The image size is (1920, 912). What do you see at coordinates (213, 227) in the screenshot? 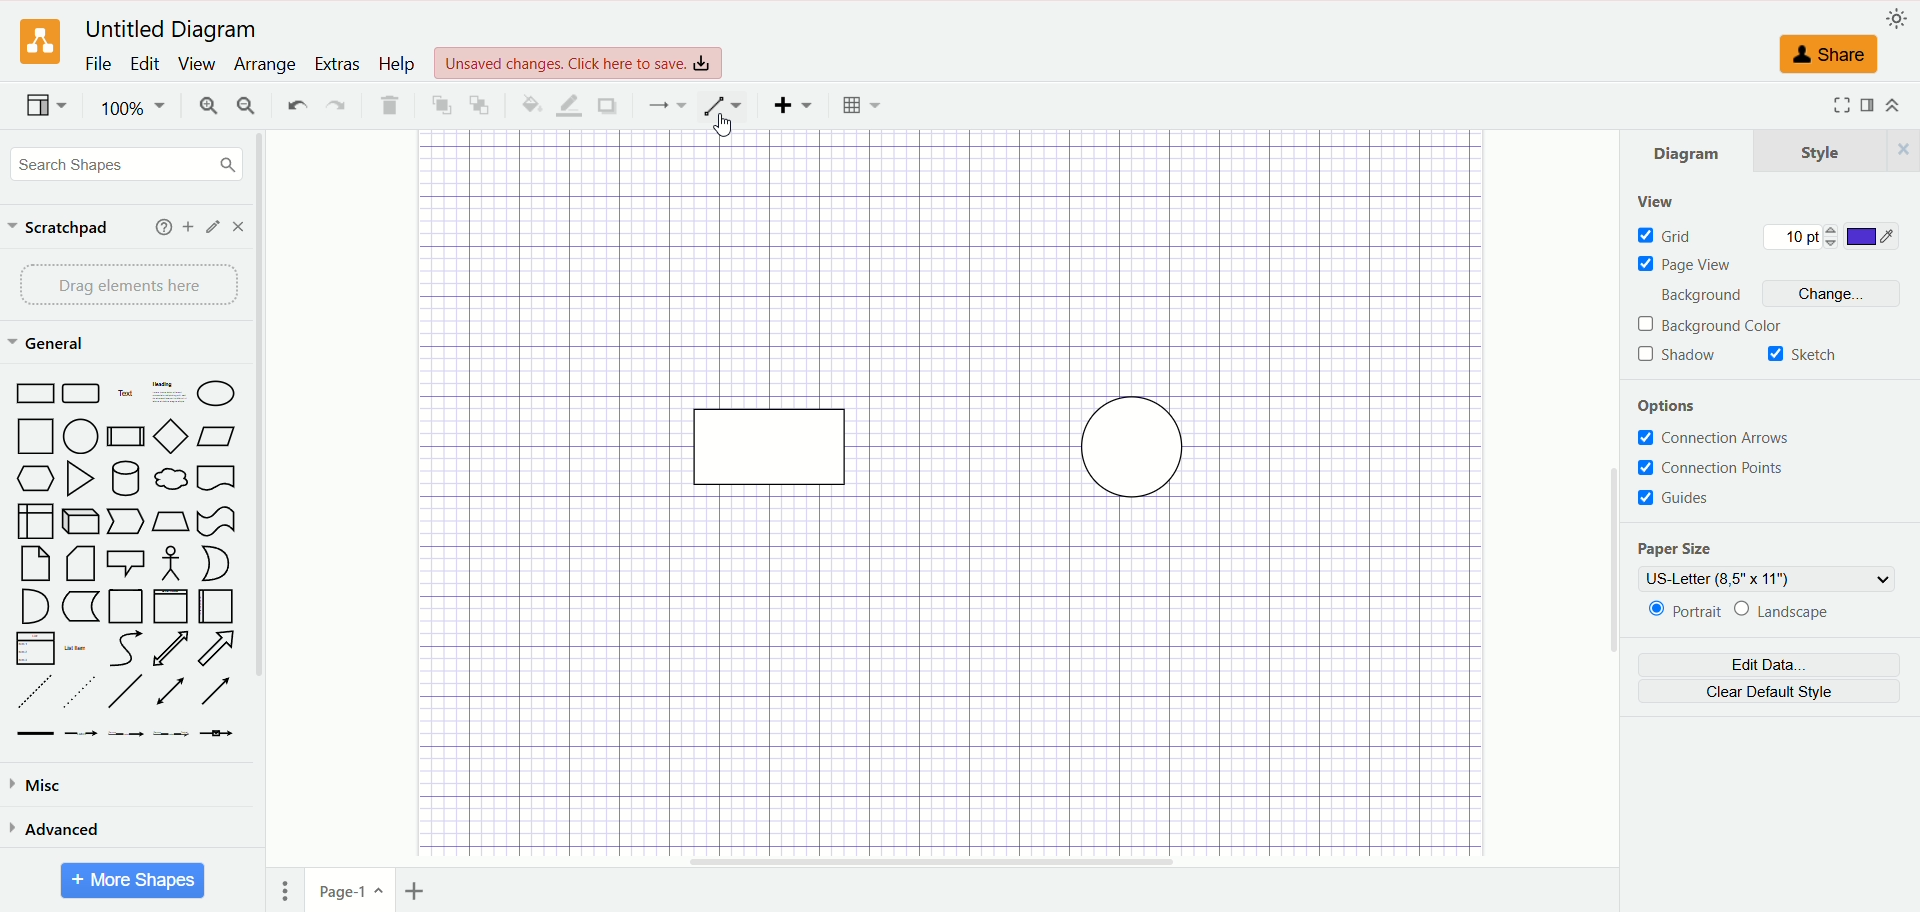
I see `edit` at bounding box center [213, 227].